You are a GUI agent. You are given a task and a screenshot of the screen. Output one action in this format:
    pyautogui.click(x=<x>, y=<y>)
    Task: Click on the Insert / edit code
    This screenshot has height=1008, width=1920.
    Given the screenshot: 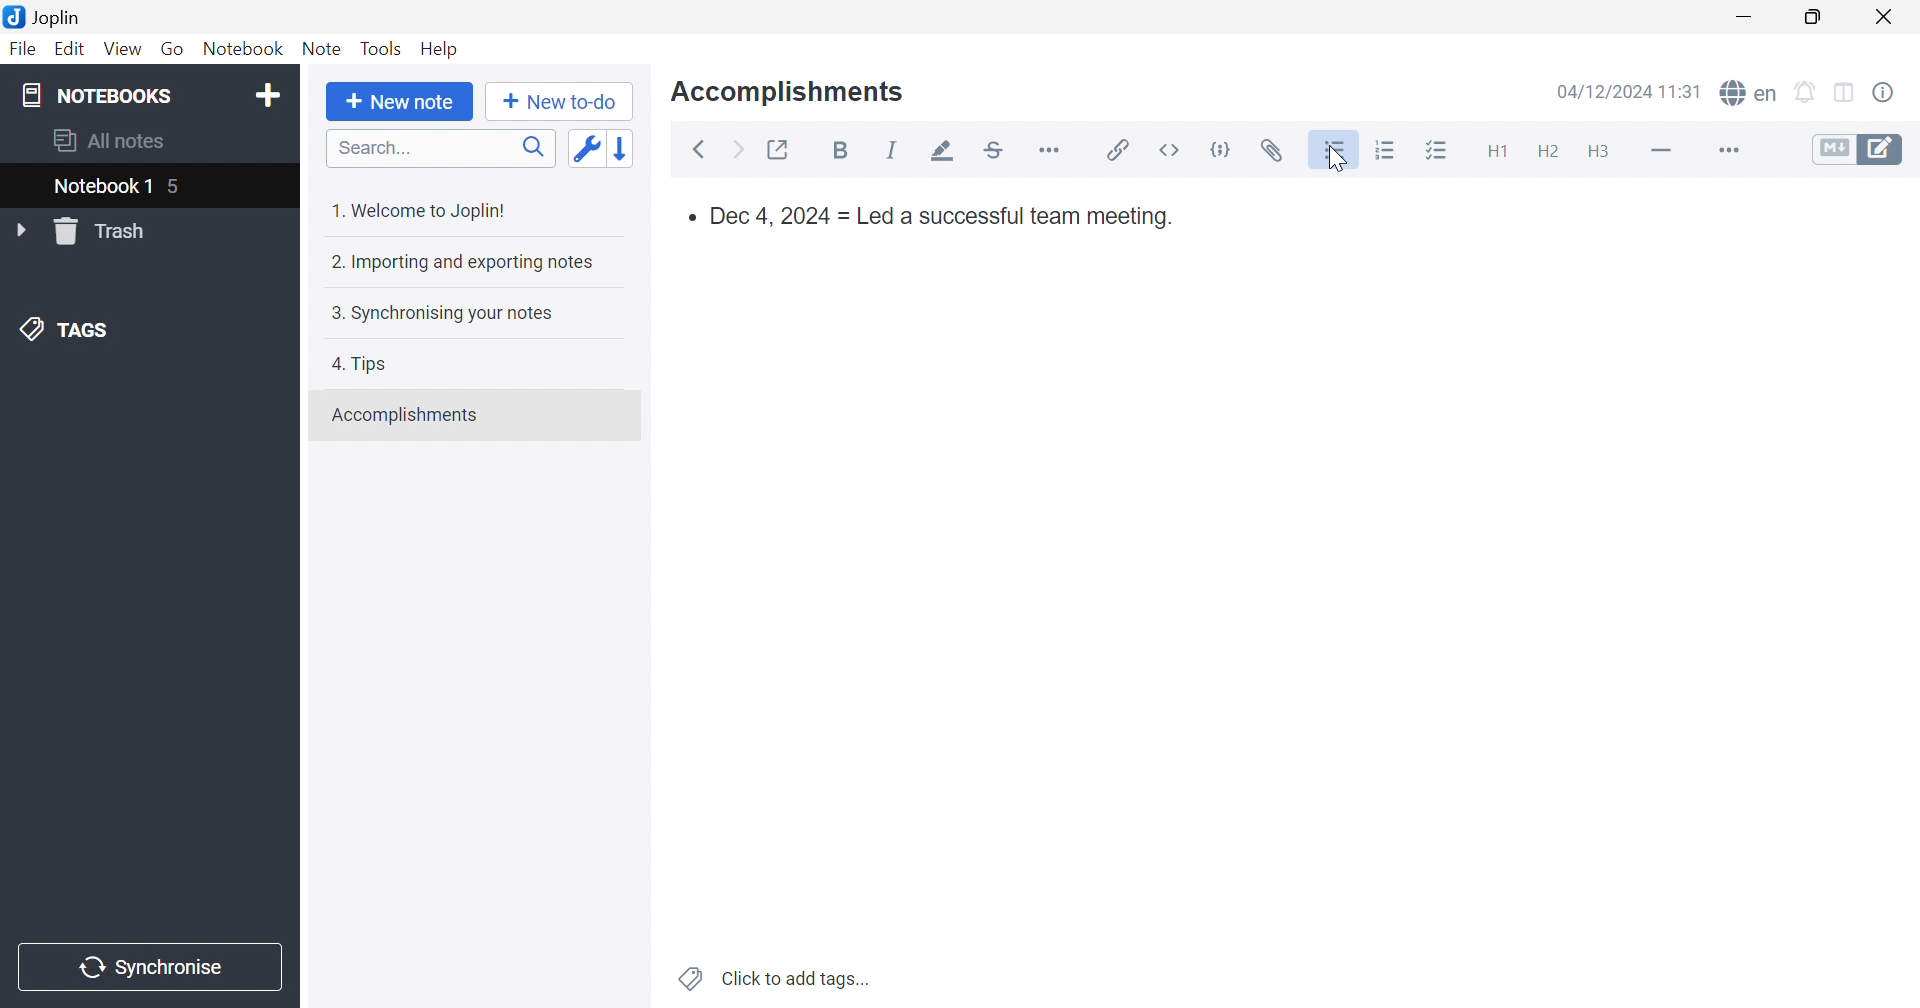 What is the action you would take?
    pyautogui.click(x=1114, y=150)
    